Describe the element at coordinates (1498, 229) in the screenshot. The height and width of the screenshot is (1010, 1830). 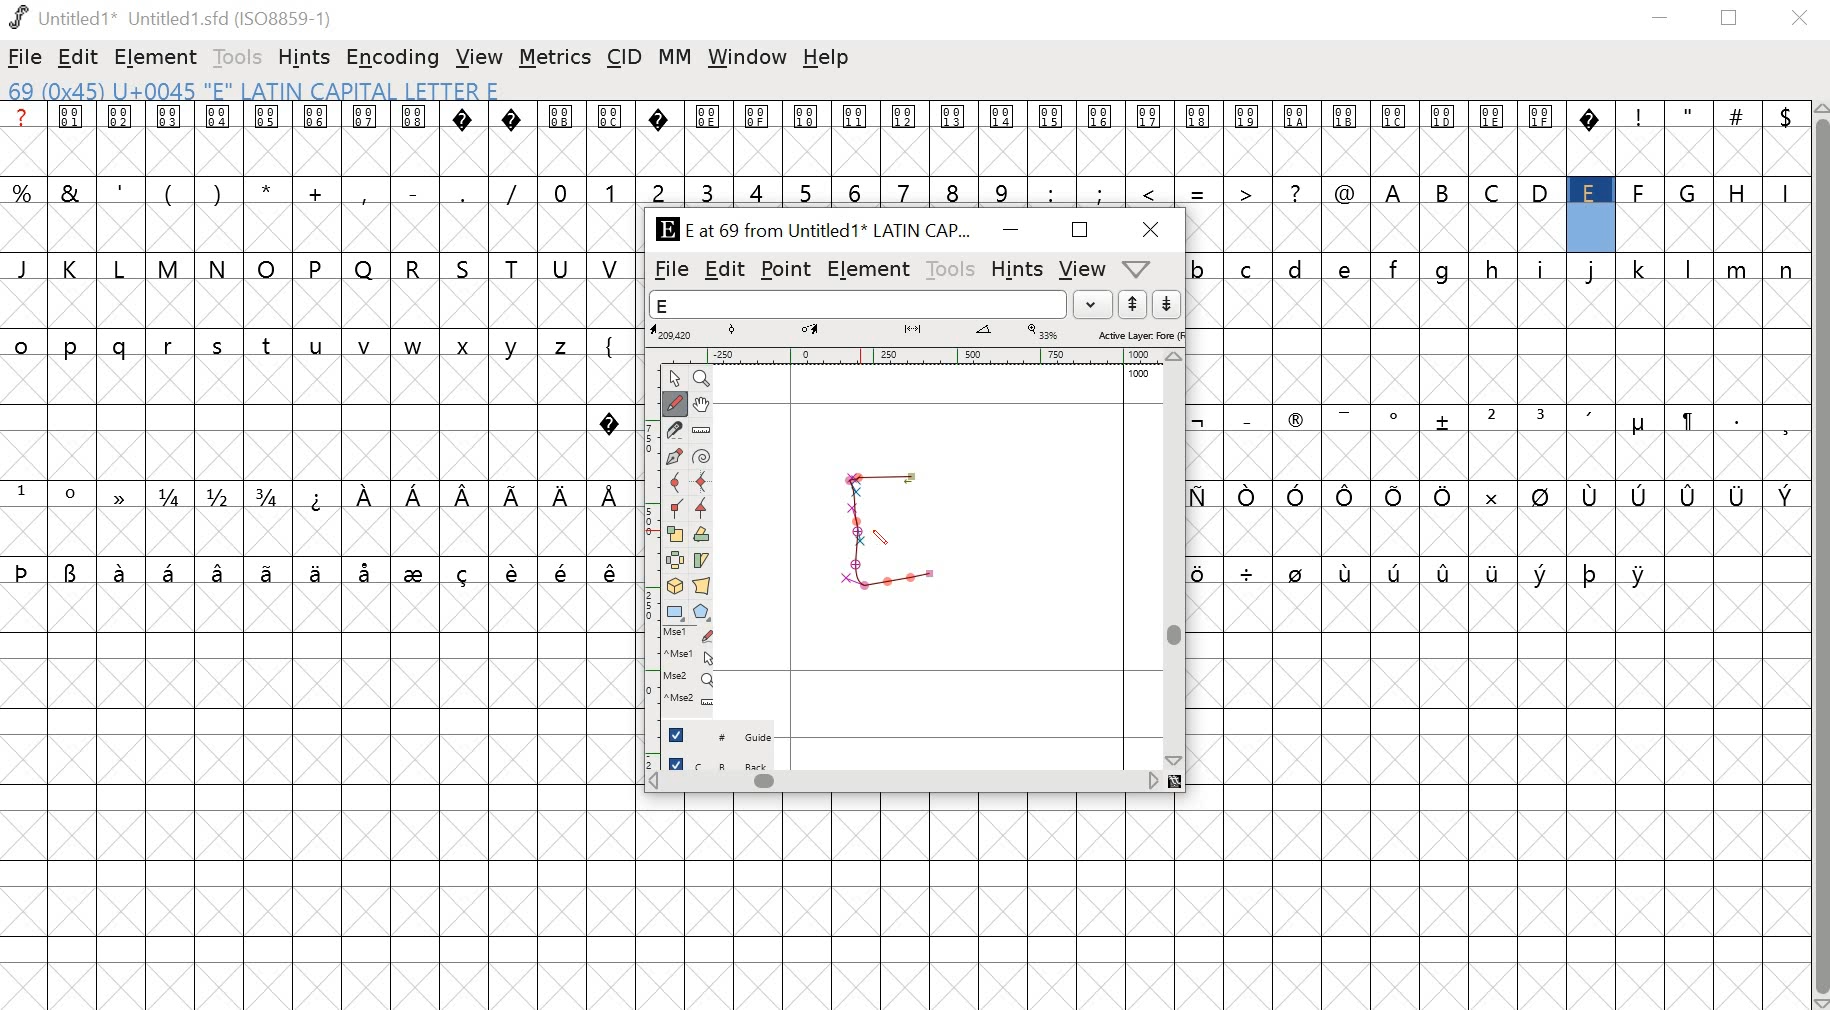
I see `empty cells` at that location.